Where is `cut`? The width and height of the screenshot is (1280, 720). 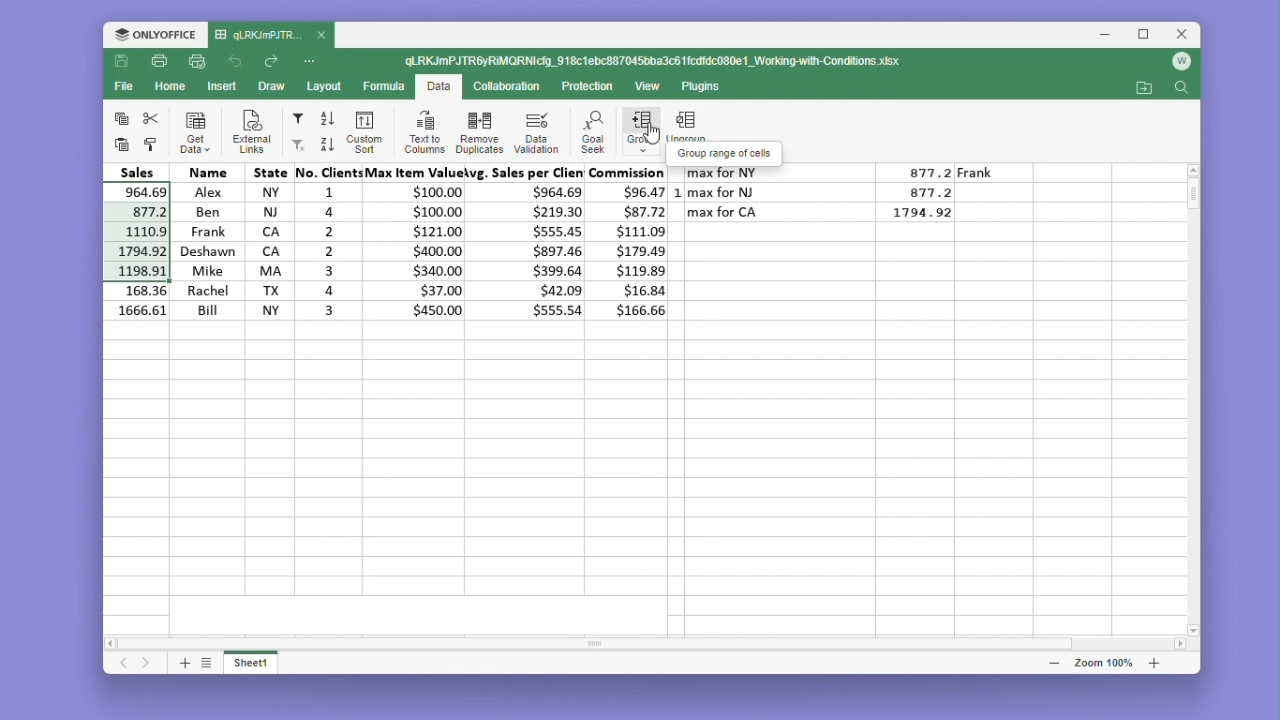
cut is located at coordinates (151, 118).